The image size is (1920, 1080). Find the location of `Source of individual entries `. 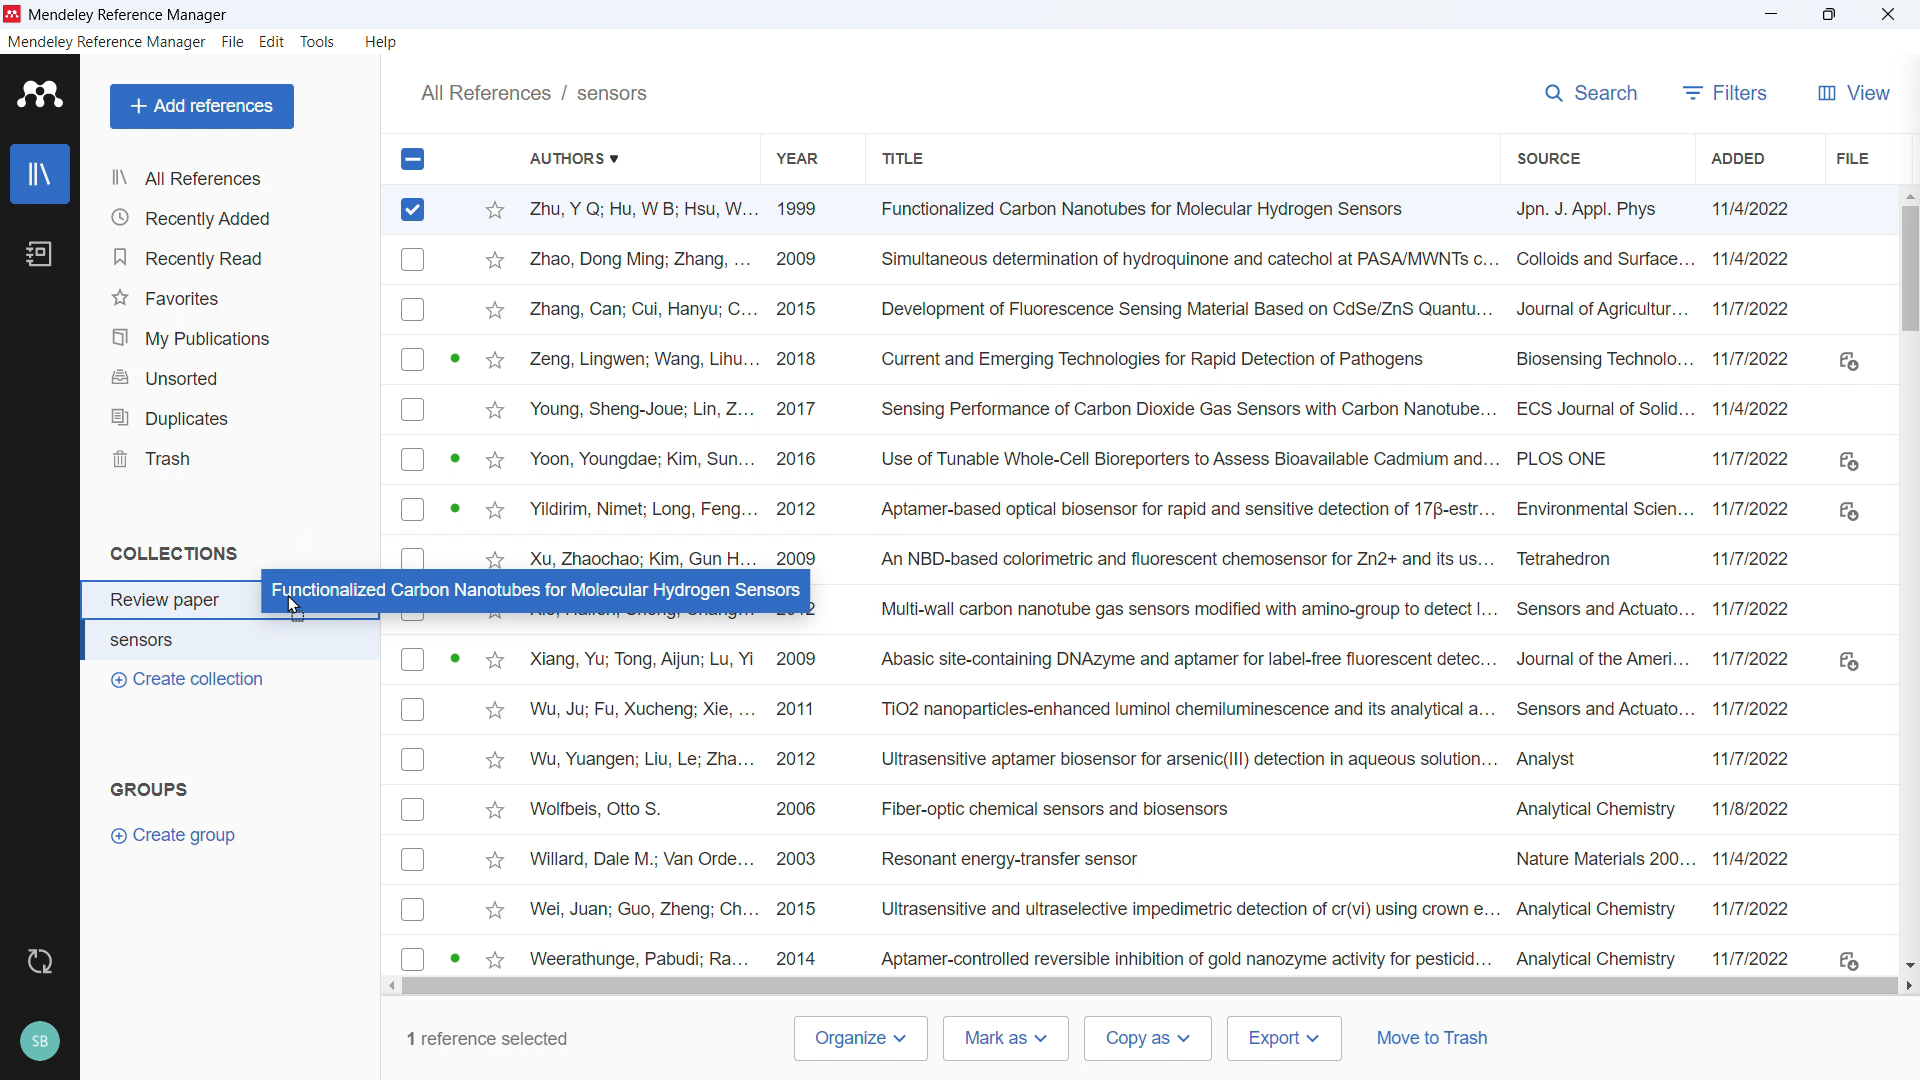

Source of individual entries  is located at coordinates (1601, 584).